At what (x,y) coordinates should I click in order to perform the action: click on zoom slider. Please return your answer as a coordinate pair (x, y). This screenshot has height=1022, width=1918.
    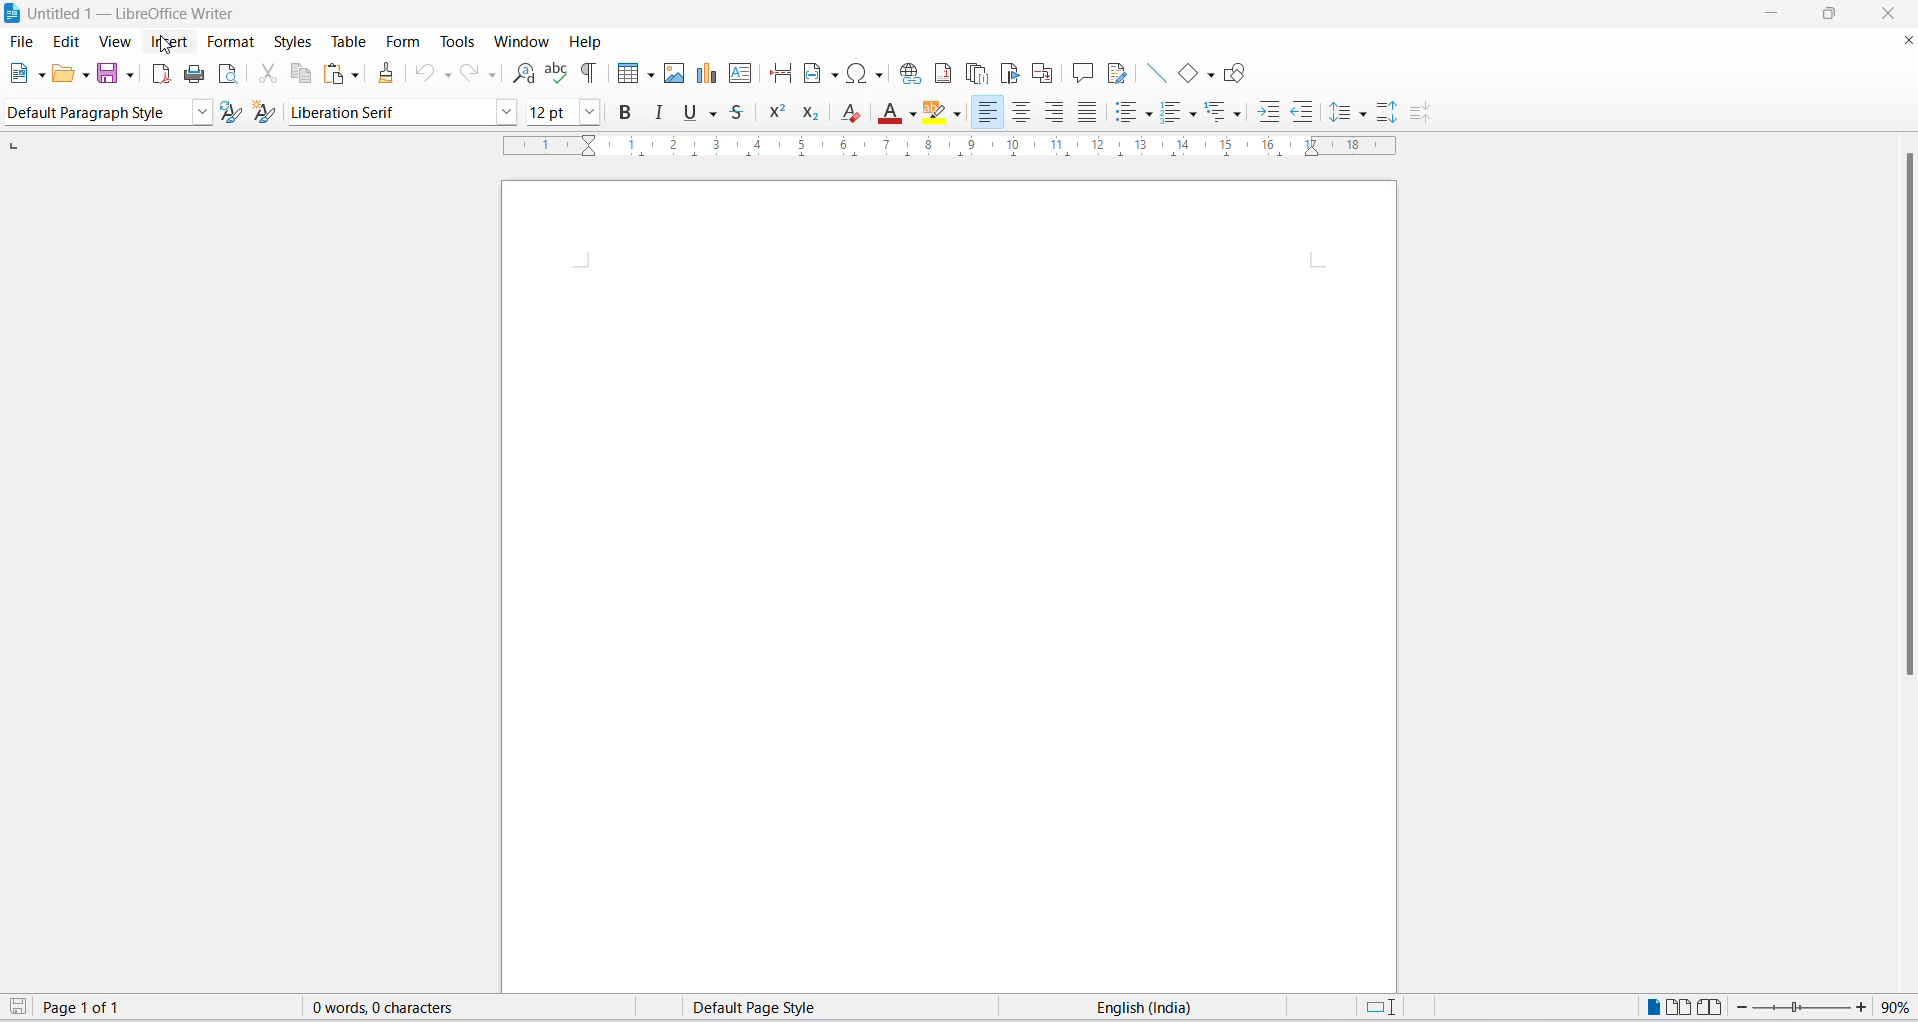
    Looking at the image, I should click on (1798, 1010).